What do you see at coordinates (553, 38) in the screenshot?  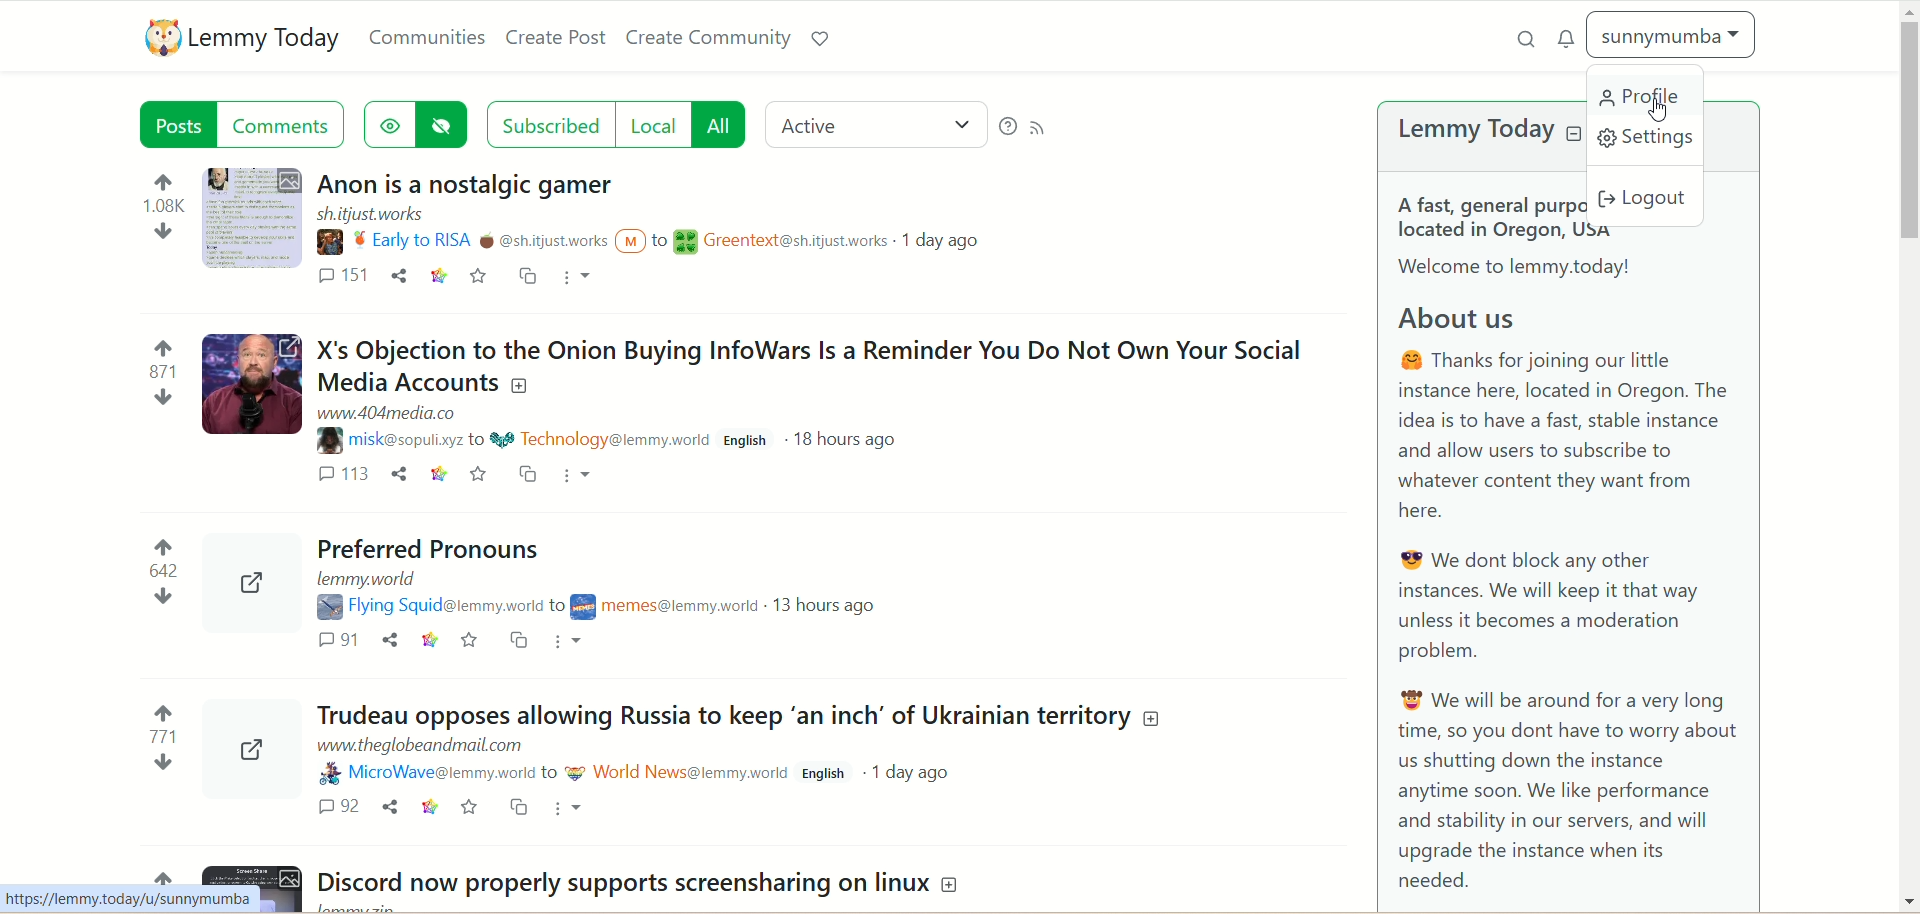 I see `create post` at bounding box center [553, 38].